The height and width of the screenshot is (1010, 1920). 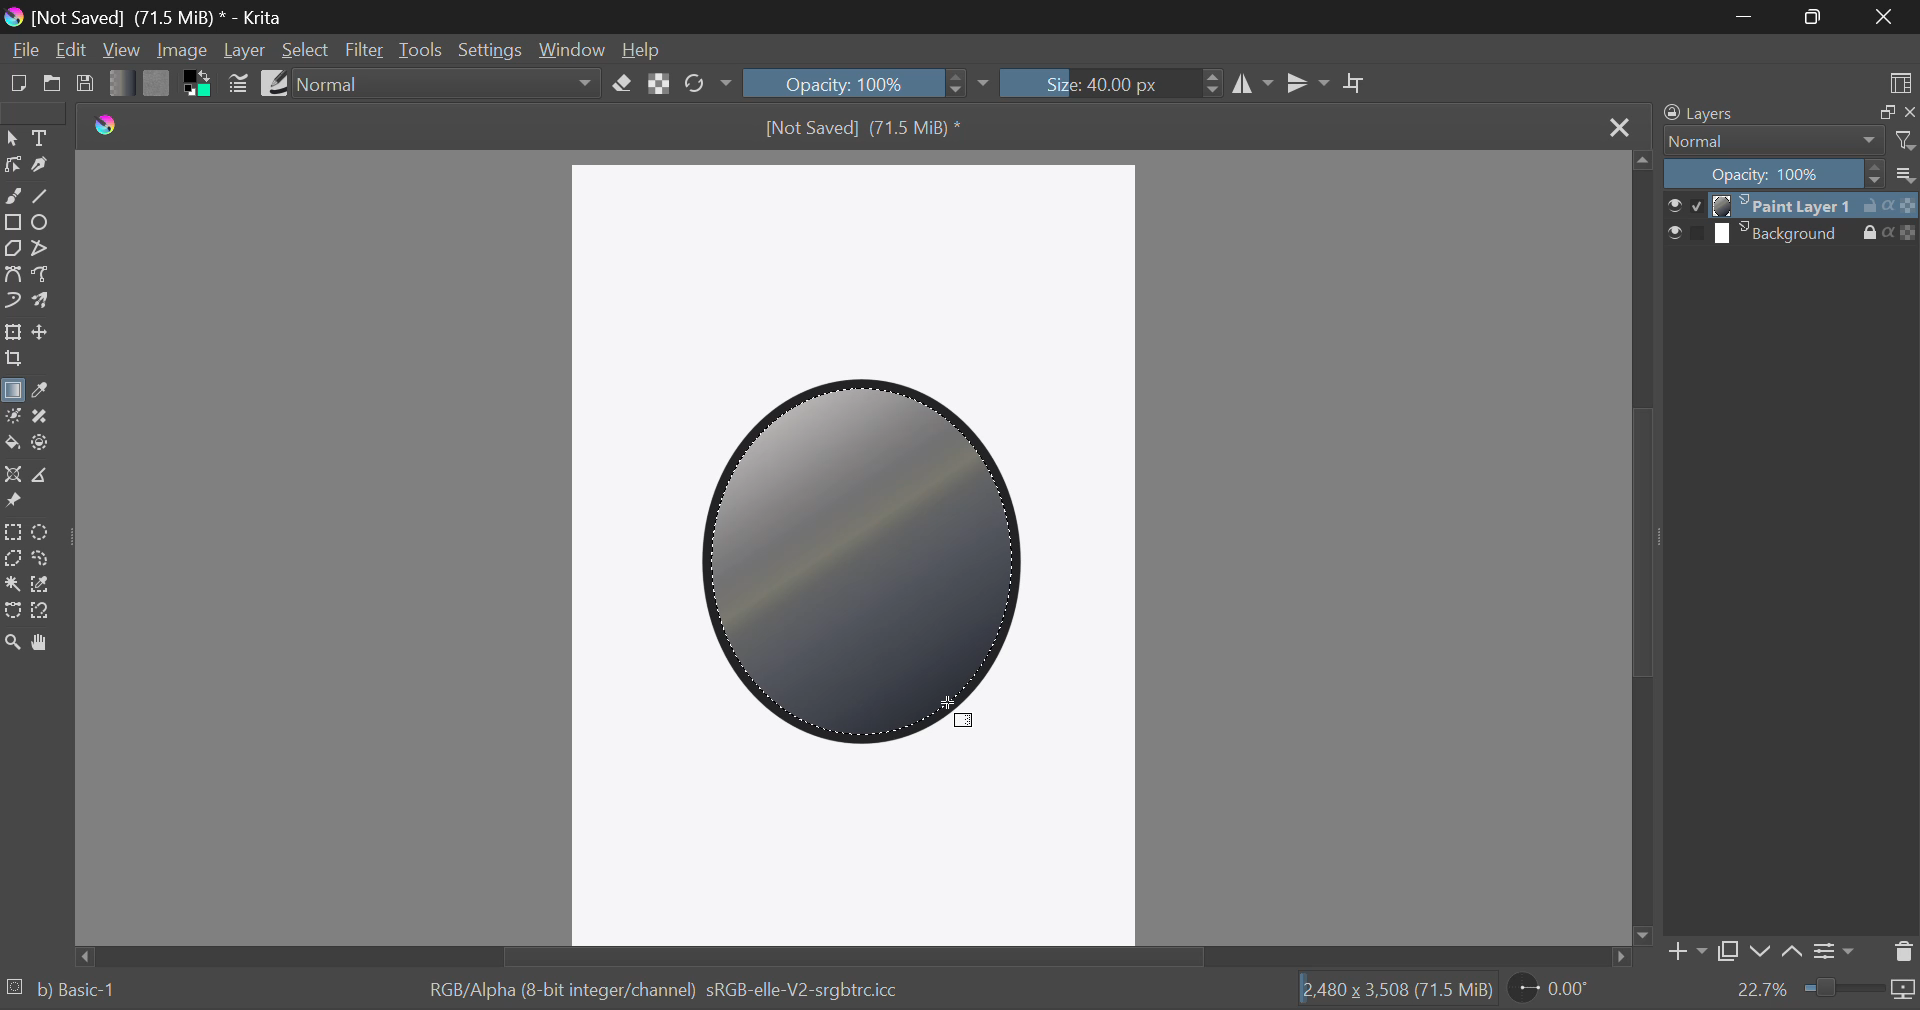 I want to click on Gradient Fill, so click(x=13, y=391).